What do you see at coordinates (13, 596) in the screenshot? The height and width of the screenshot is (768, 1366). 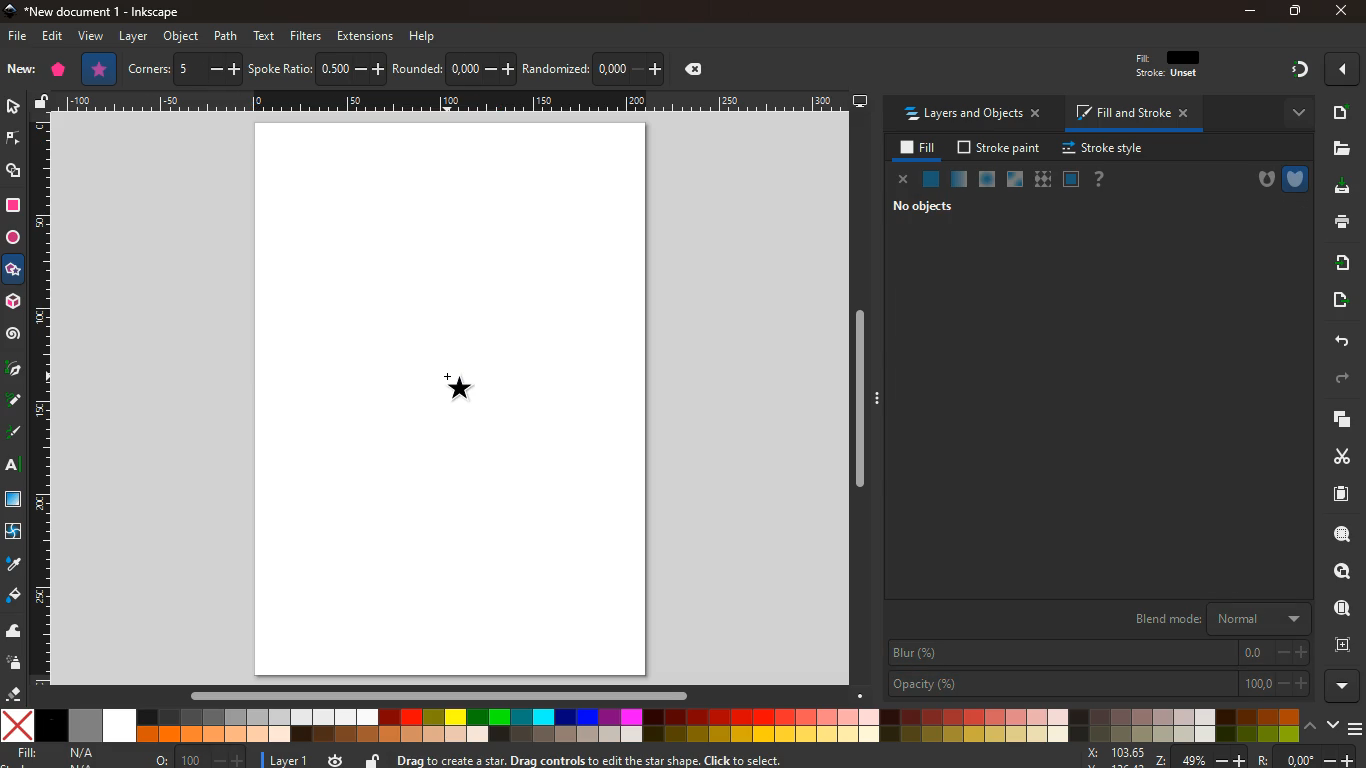 I see `bucket` at bounding box center [13, 596].